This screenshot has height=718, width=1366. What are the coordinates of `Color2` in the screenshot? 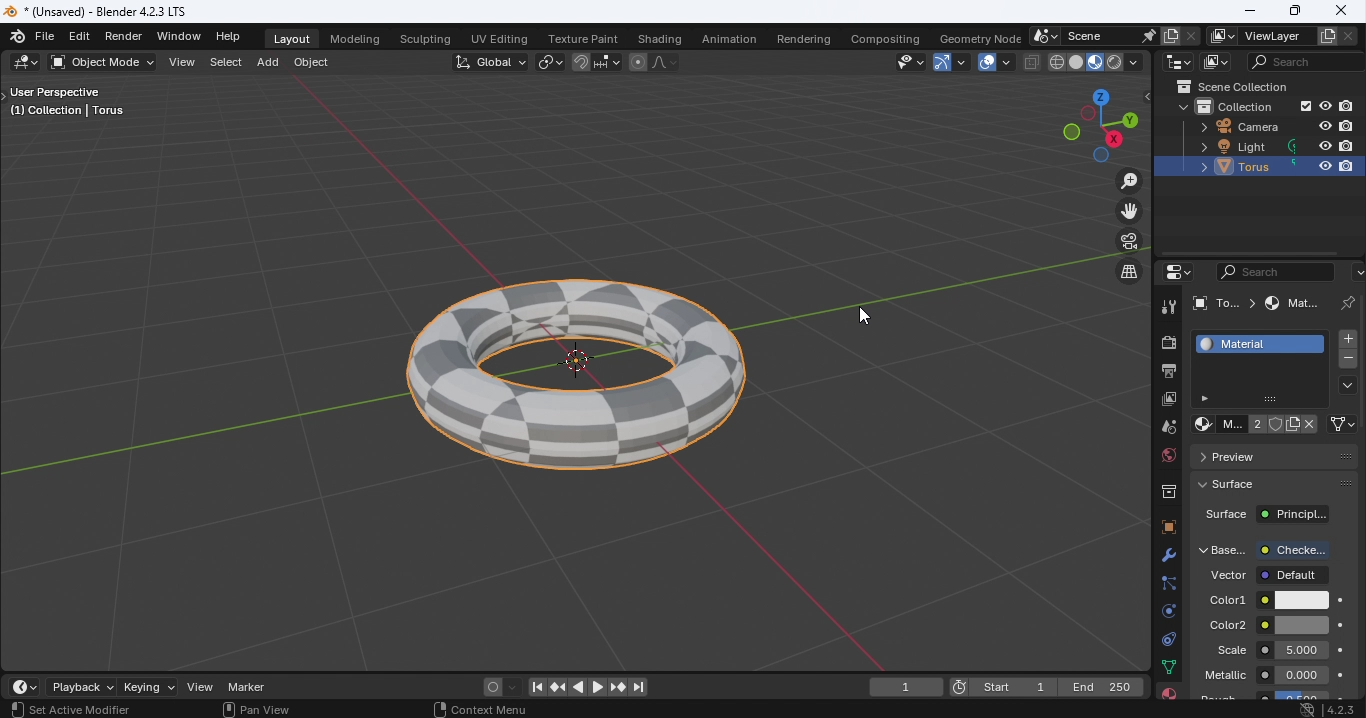 It's located at (1265, 626).